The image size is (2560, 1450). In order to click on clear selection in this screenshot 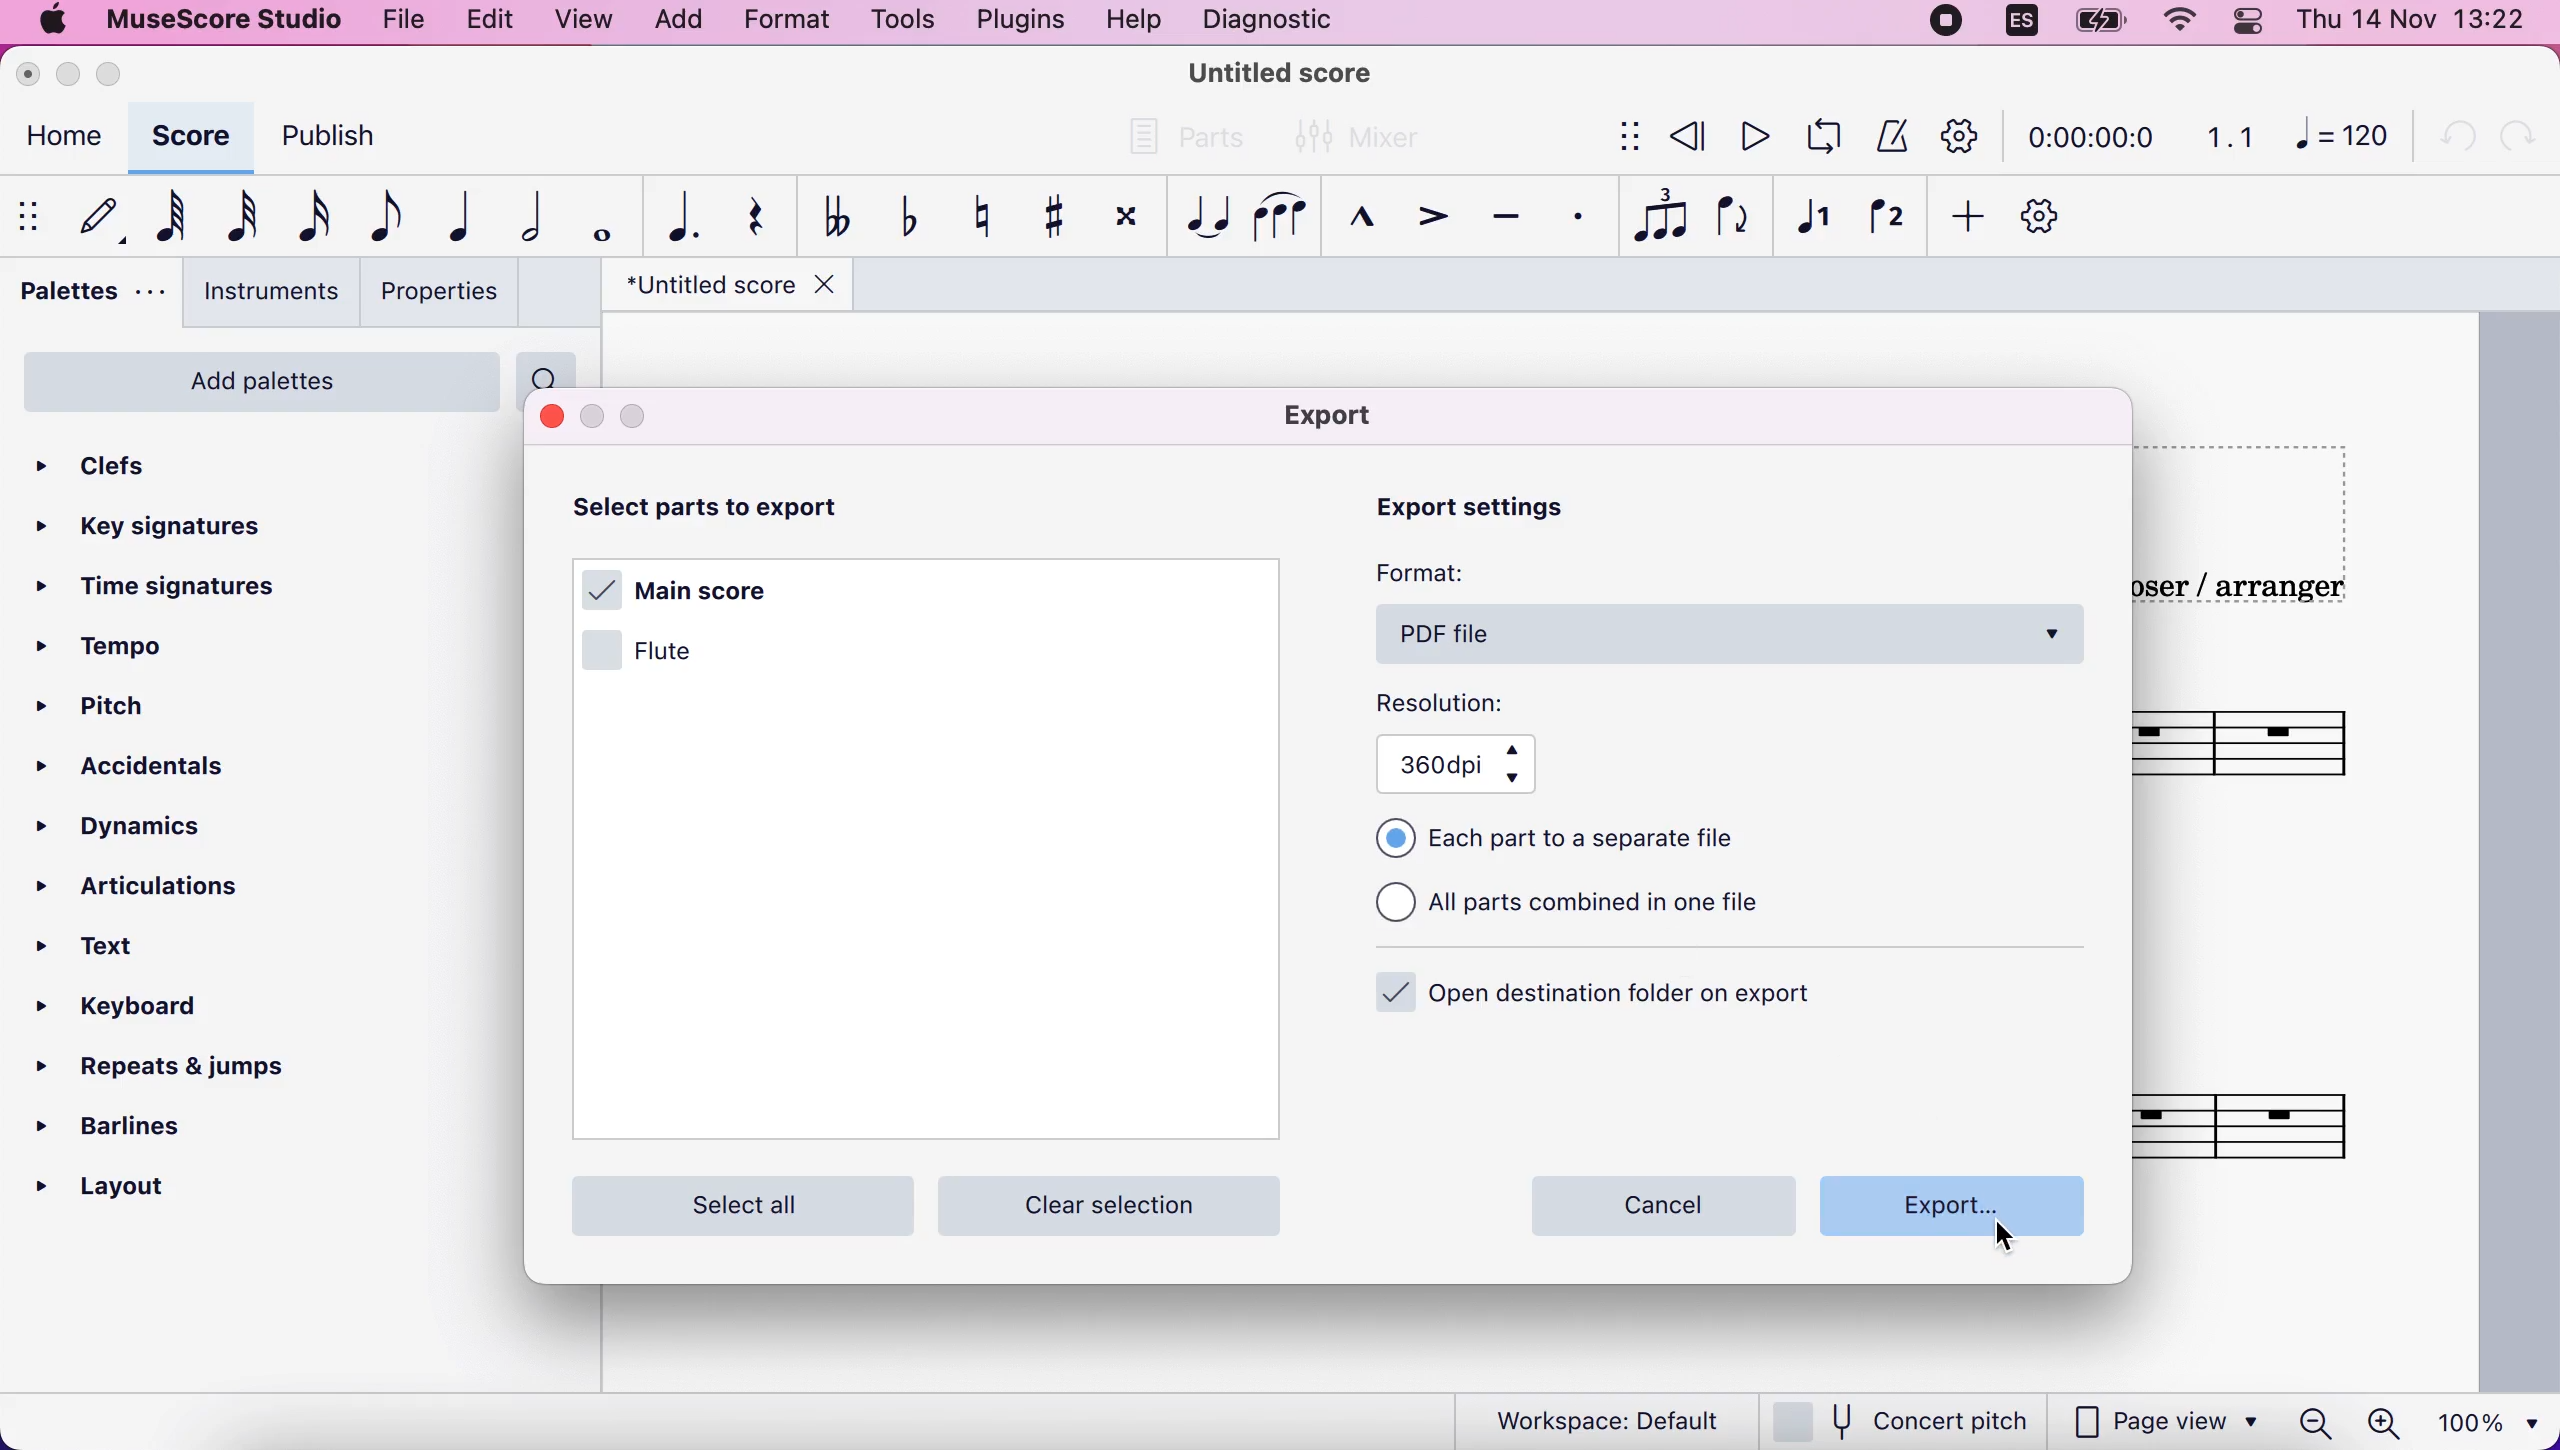, I will do `click(1123, 1204)`.